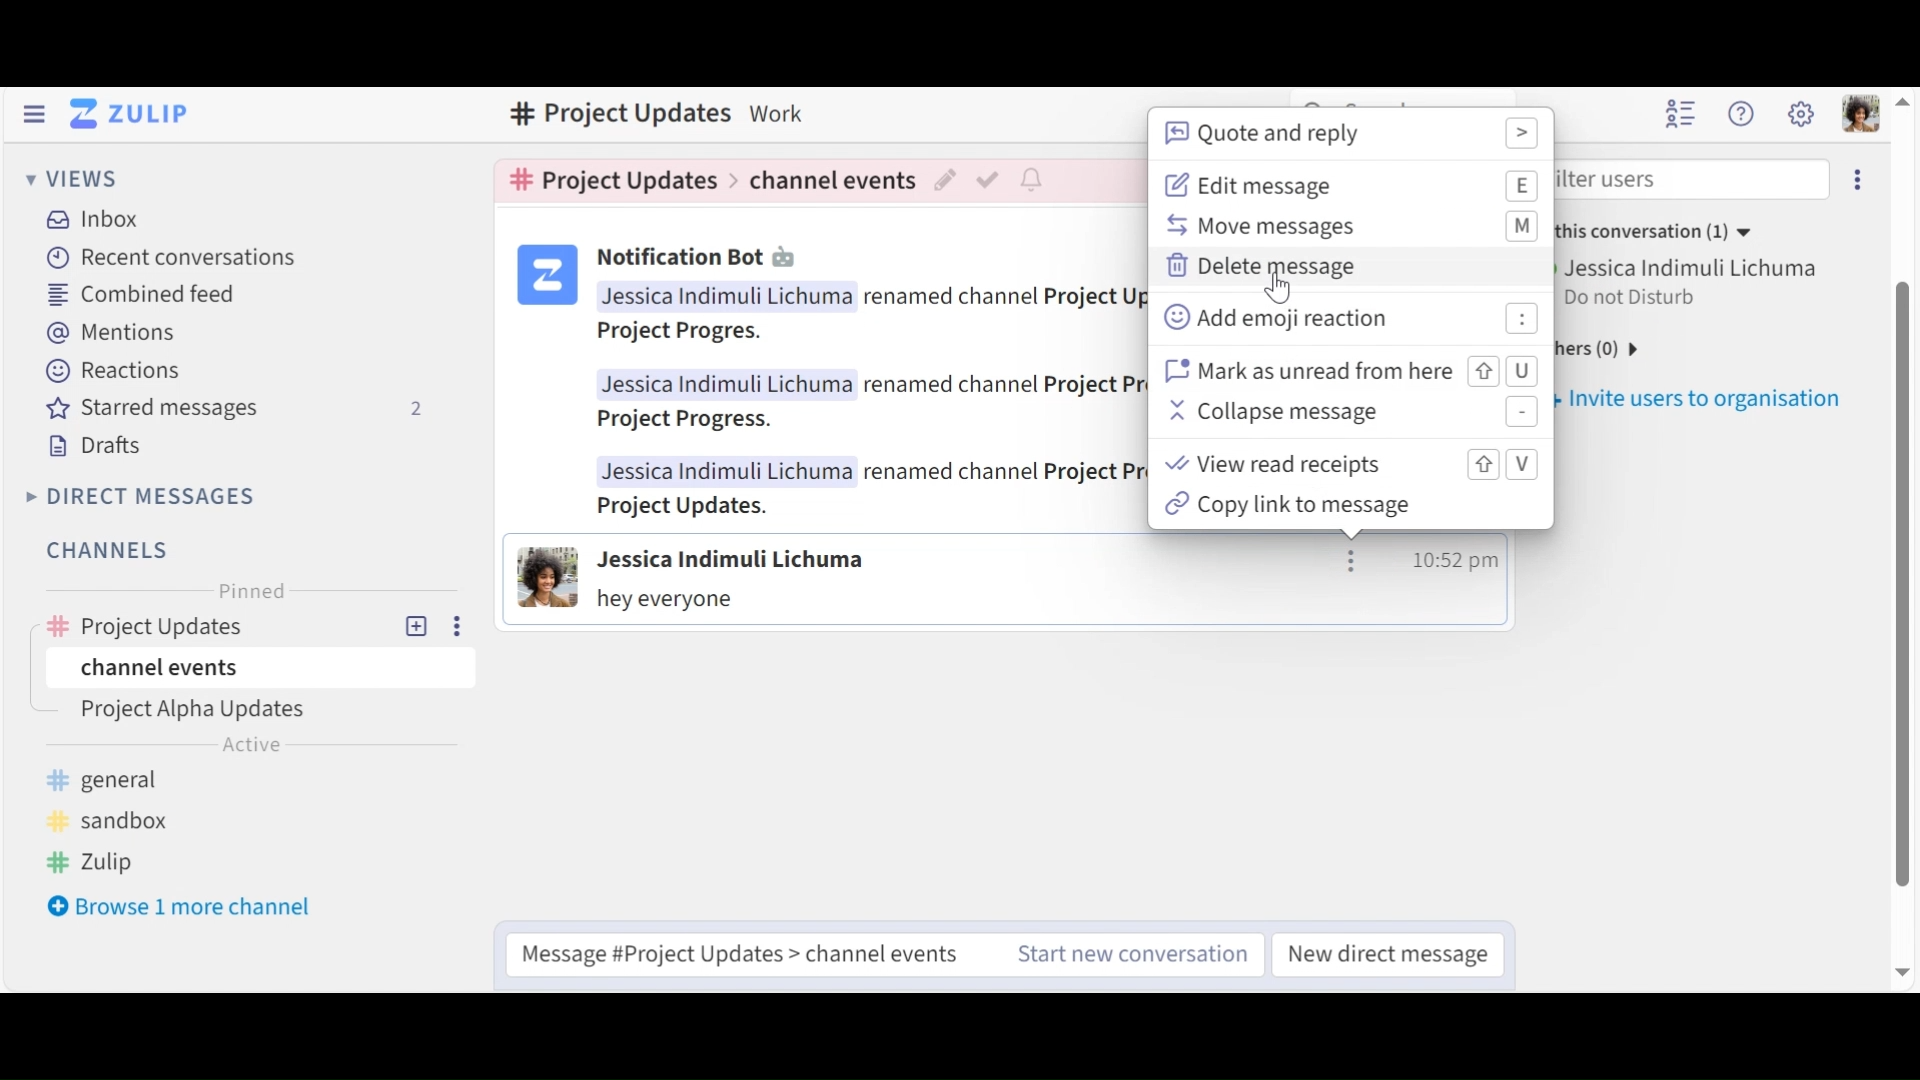 Image resolution: width=1920 pixels, height=1080 pixels. What do you see at coordinates (1856, 182) in the screenshot?
I see `Invite user to organisation` at bounding box center [1856, 182].